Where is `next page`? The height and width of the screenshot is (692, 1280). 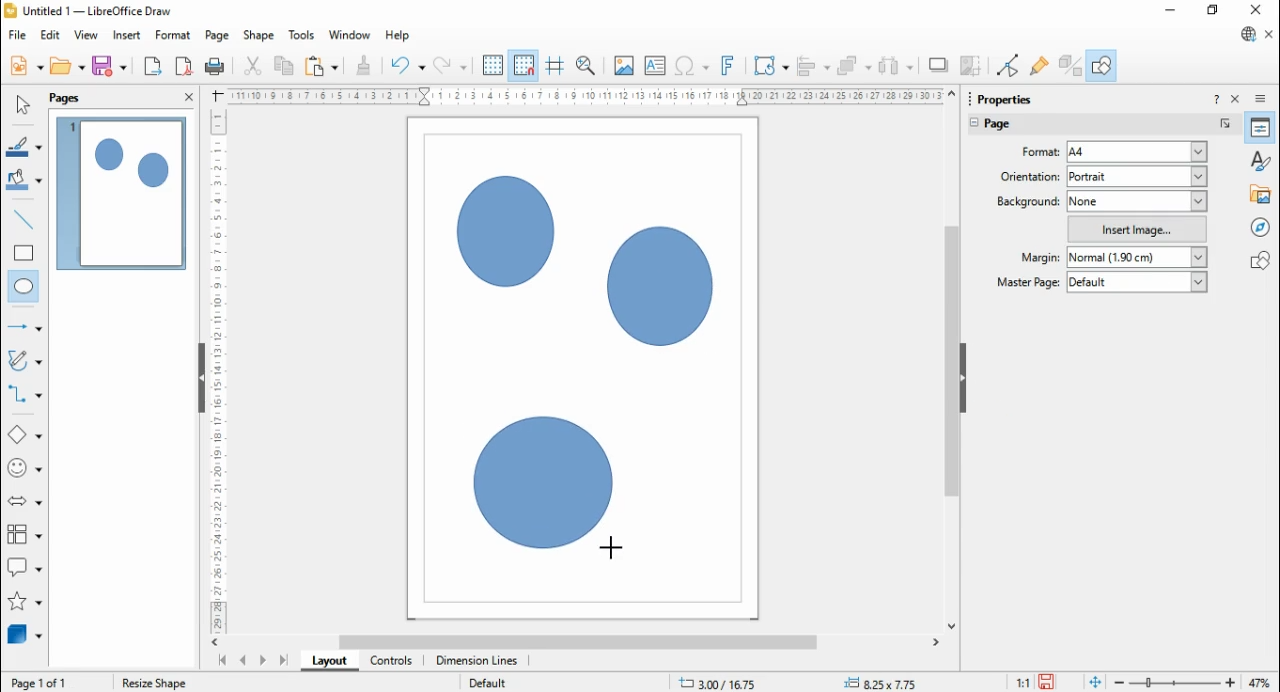
next page is located at coordinates (263, 662).